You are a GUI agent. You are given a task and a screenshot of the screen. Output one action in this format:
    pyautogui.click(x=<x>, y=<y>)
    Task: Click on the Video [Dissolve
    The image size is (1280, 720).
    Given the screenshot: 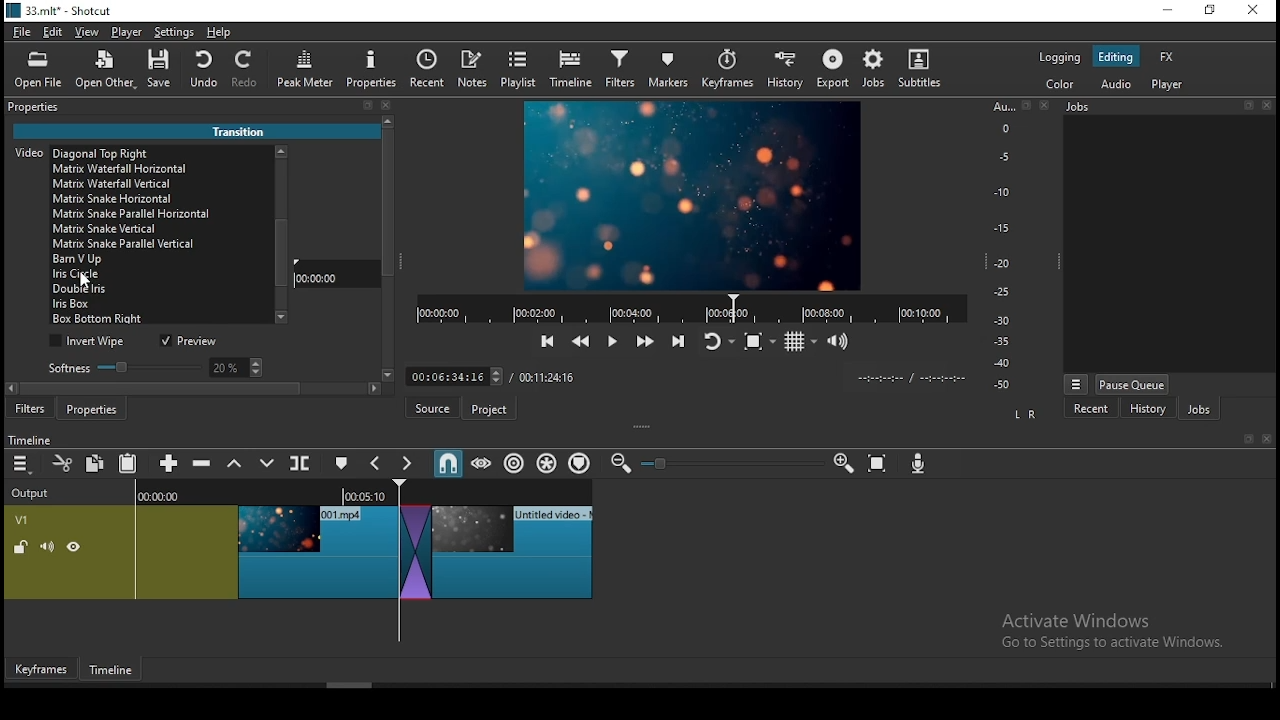 What is the action you would take?
    pyautogui.click(x=86, y=151)
    